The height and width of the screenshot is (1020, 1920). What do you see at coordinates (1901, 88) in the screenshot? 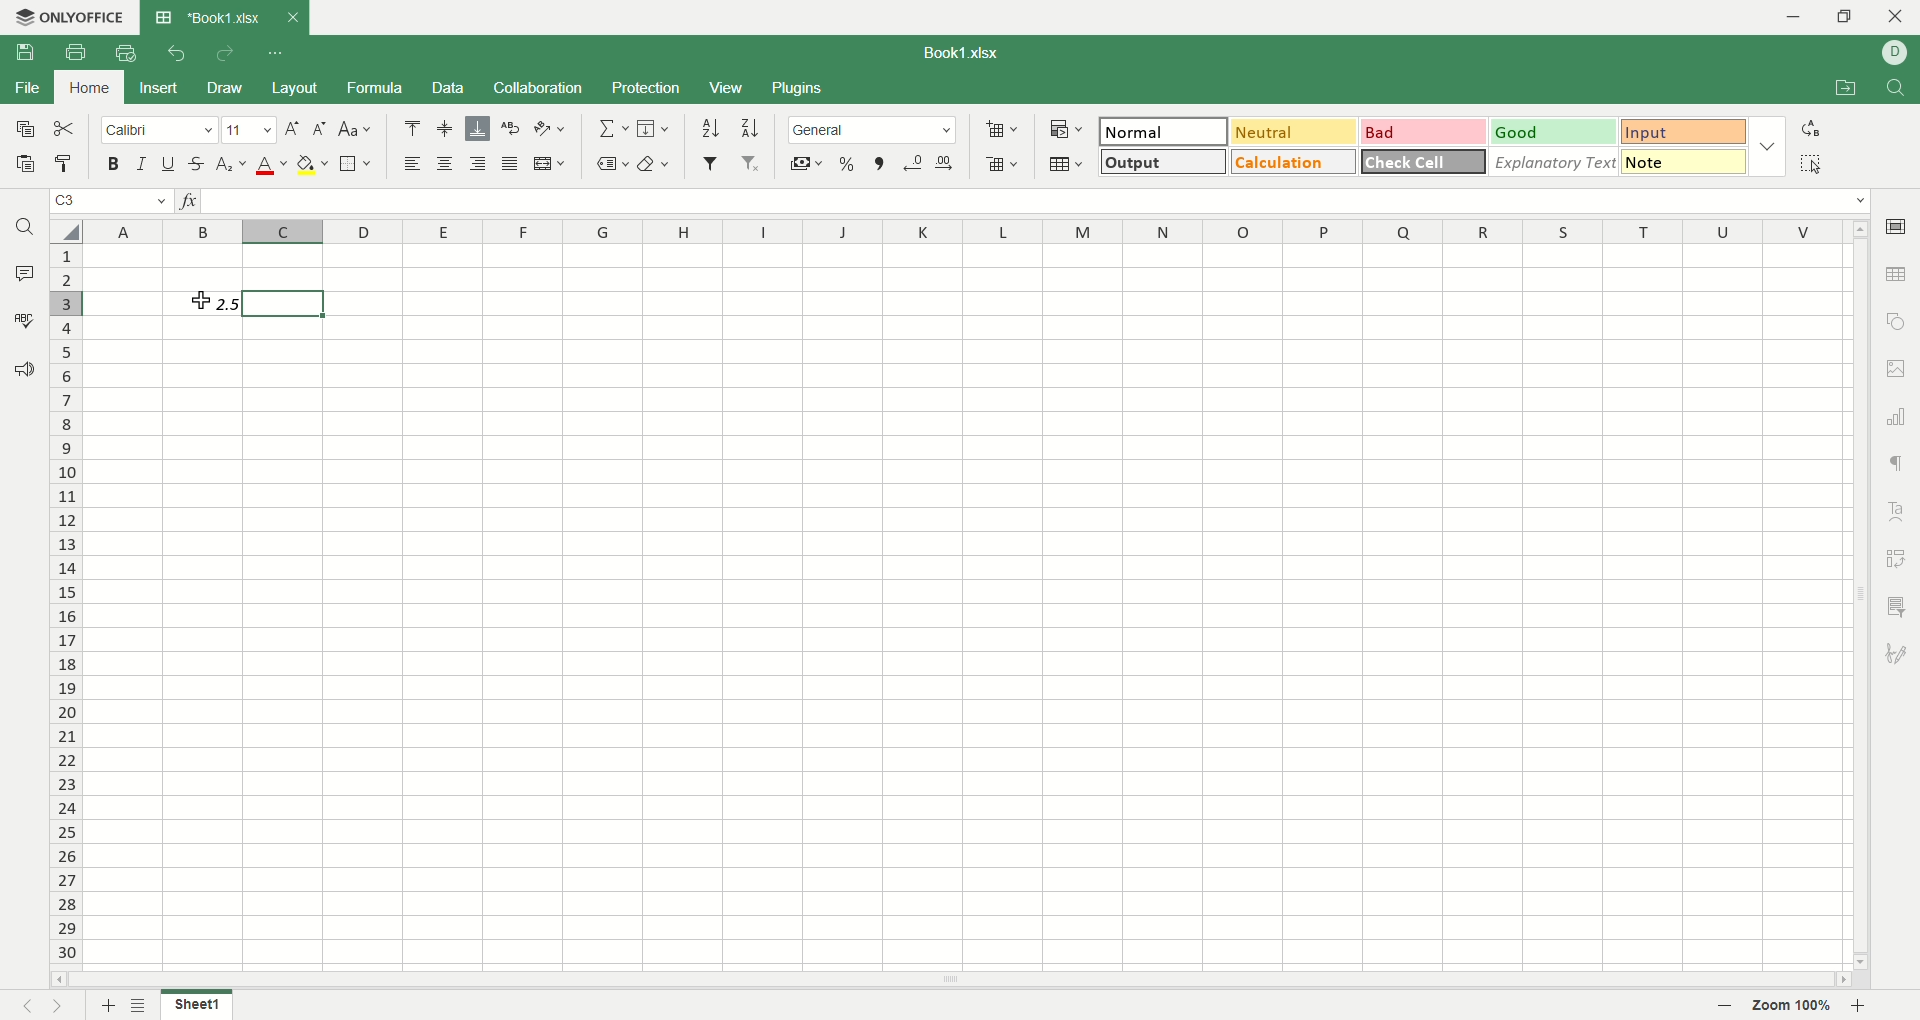
I see `find` at bounding box center [1901, 88].